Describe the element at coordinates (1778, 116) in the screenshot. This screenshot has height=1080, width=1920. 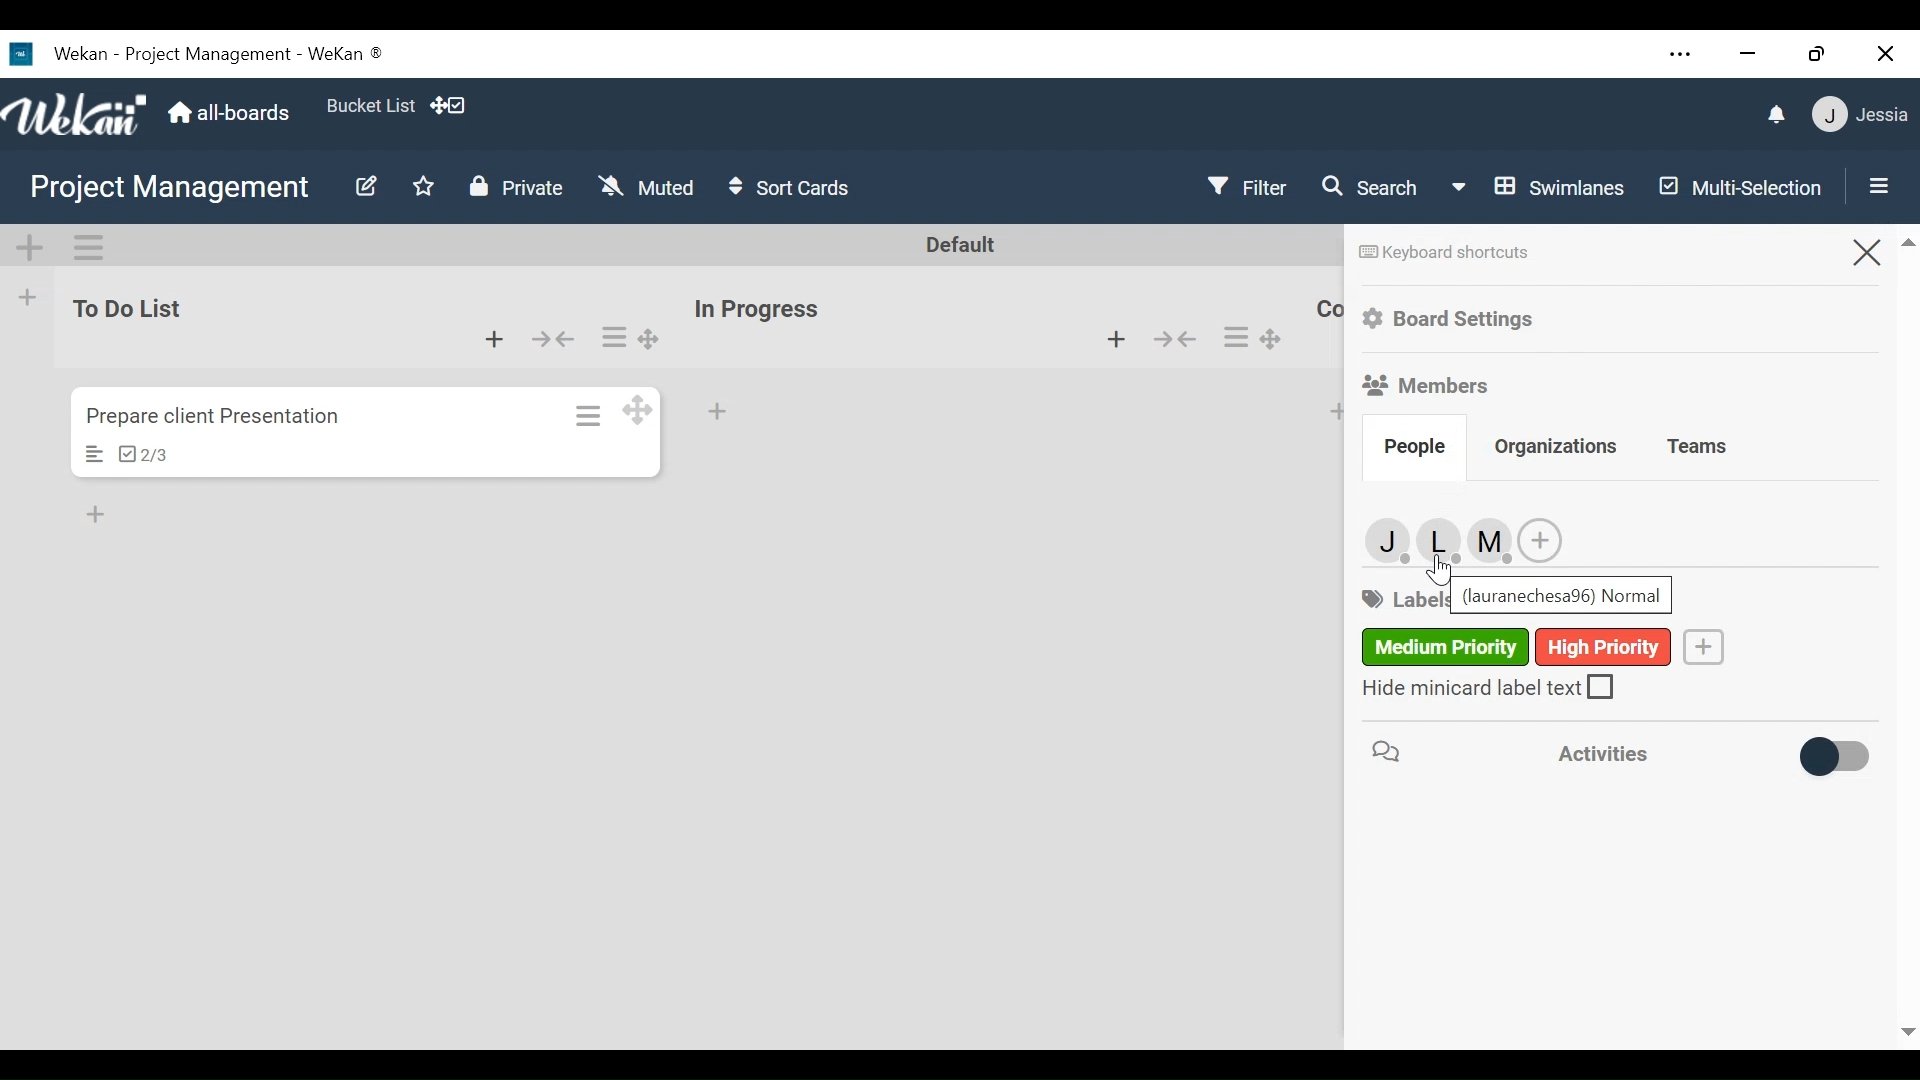
I see `notification` at that location.